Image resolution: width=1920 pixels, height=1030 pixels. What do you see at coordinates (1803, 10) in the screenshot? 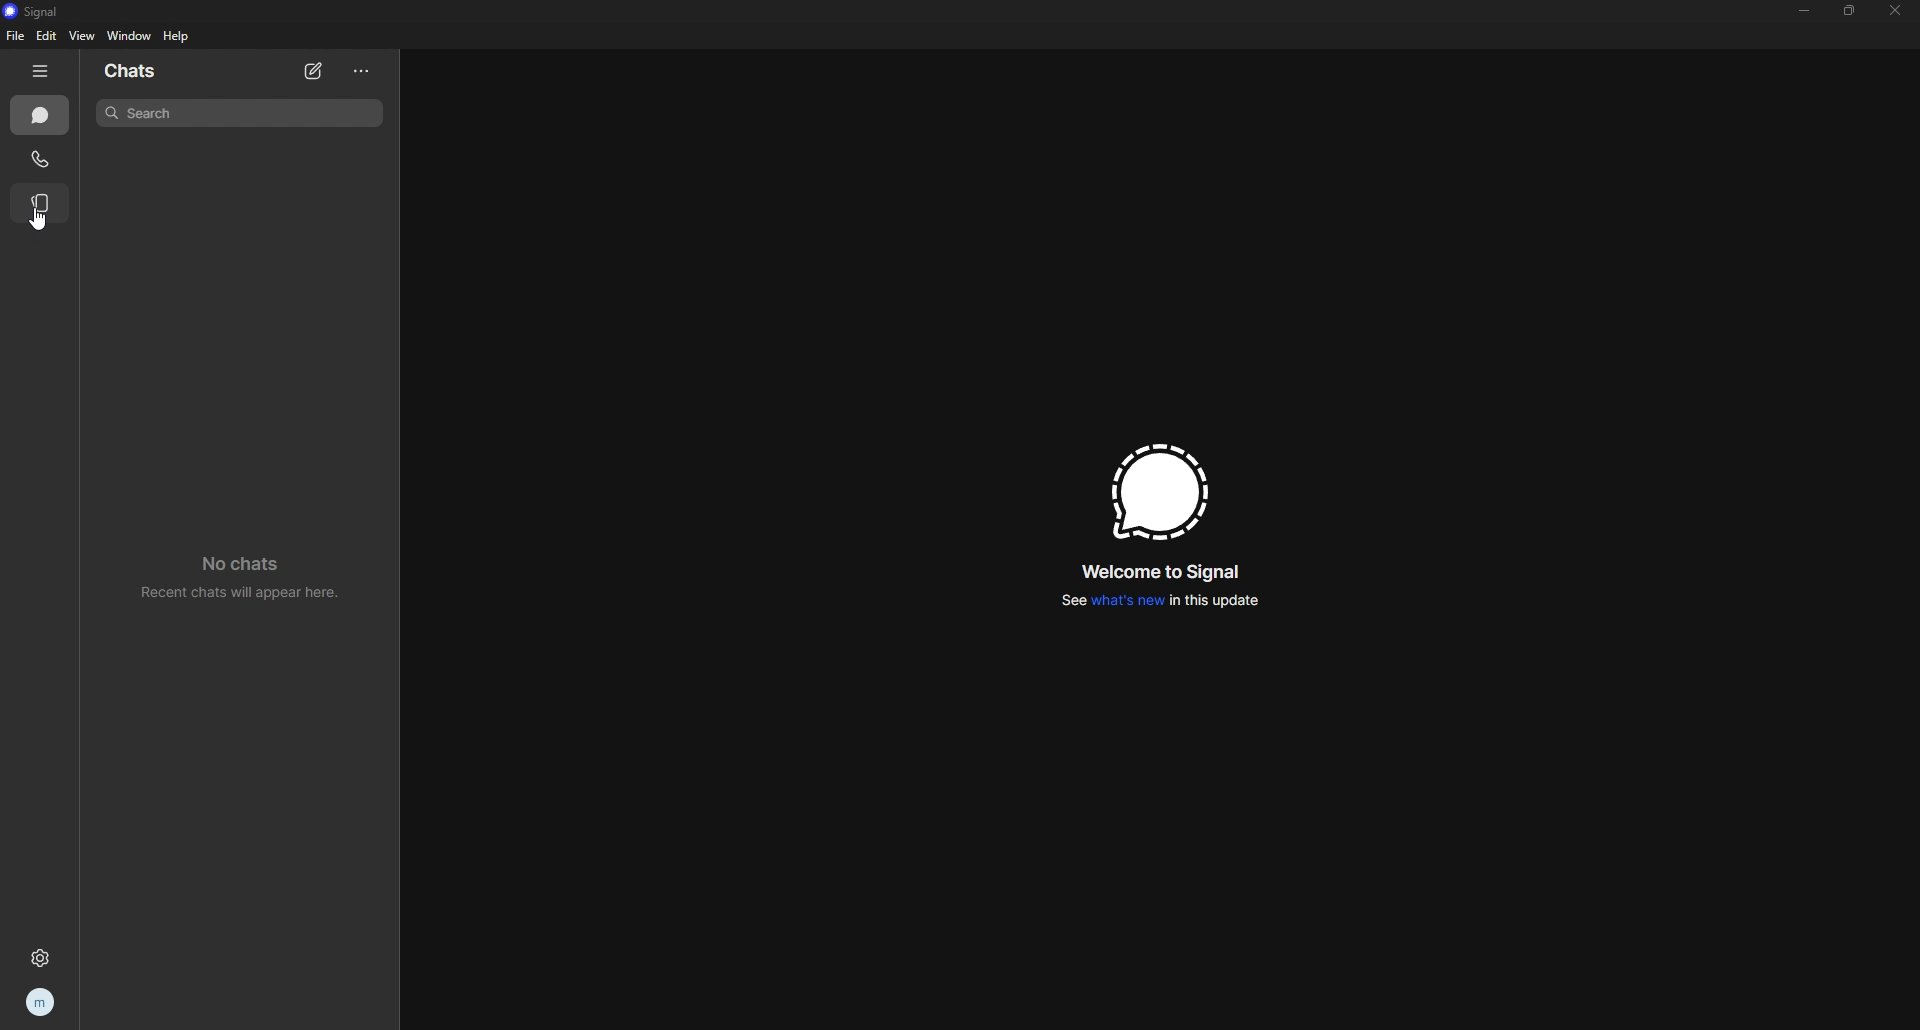
I see `minimize` at bounding box center [1803, 10].